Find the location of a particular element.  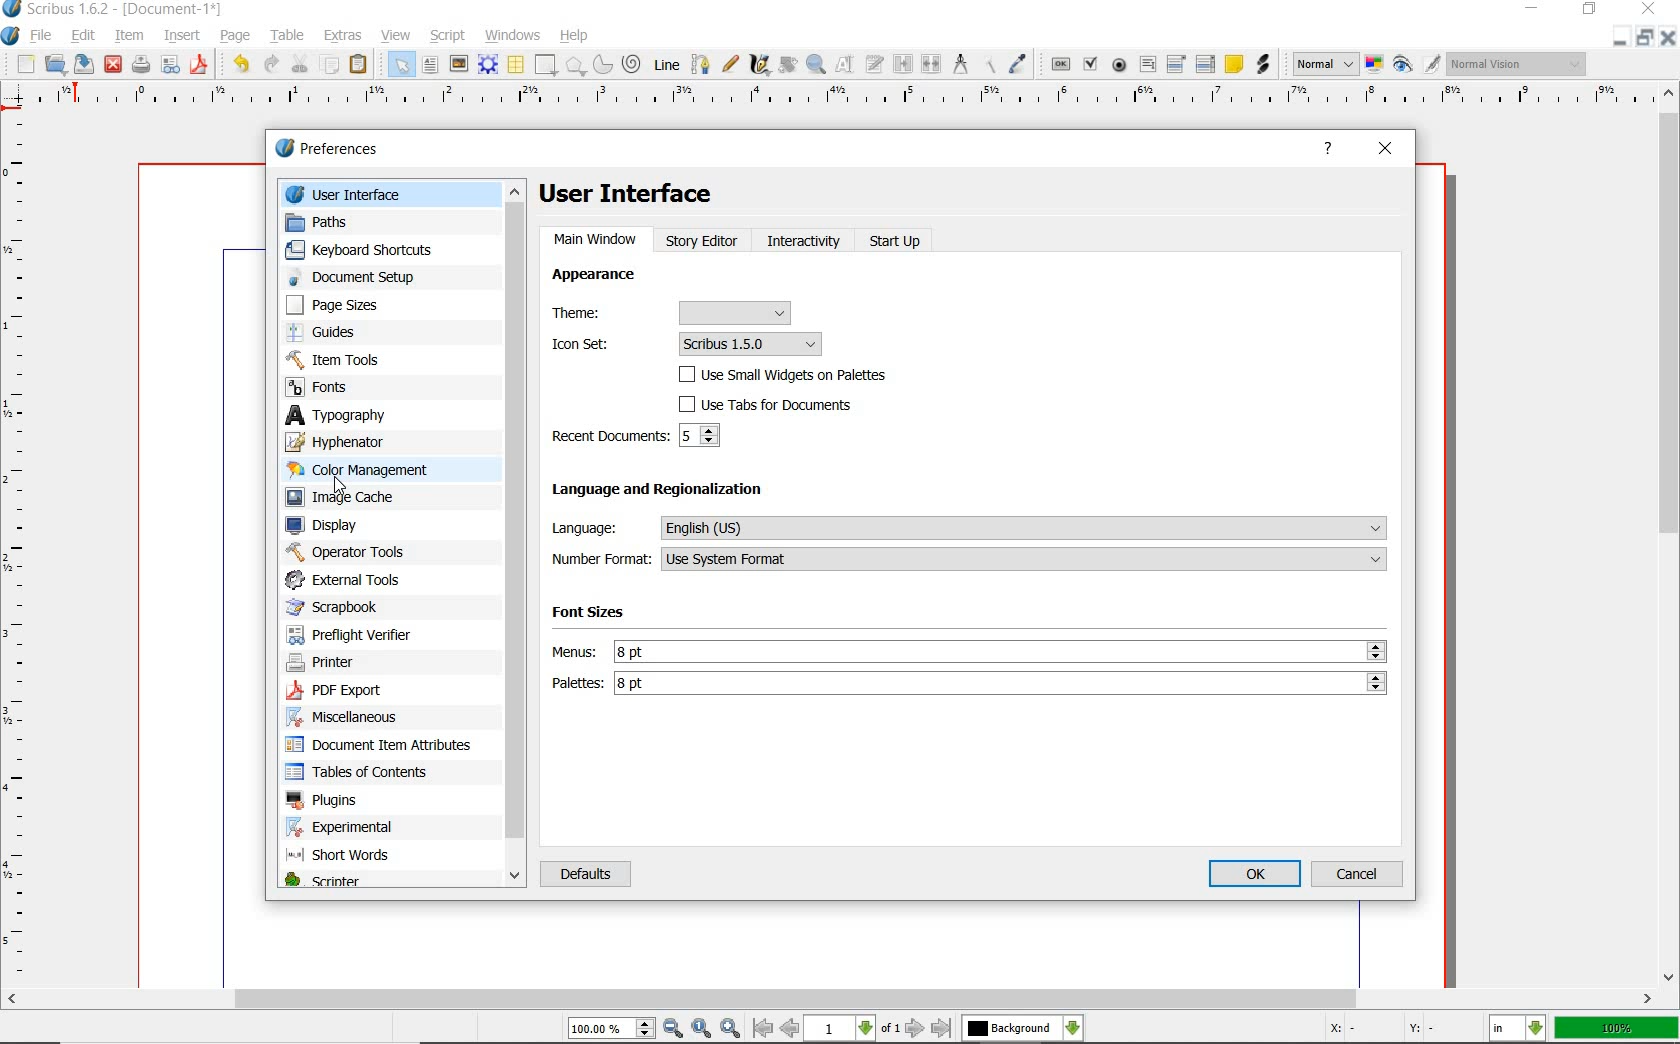

edit is located at coordinates (85, 35).